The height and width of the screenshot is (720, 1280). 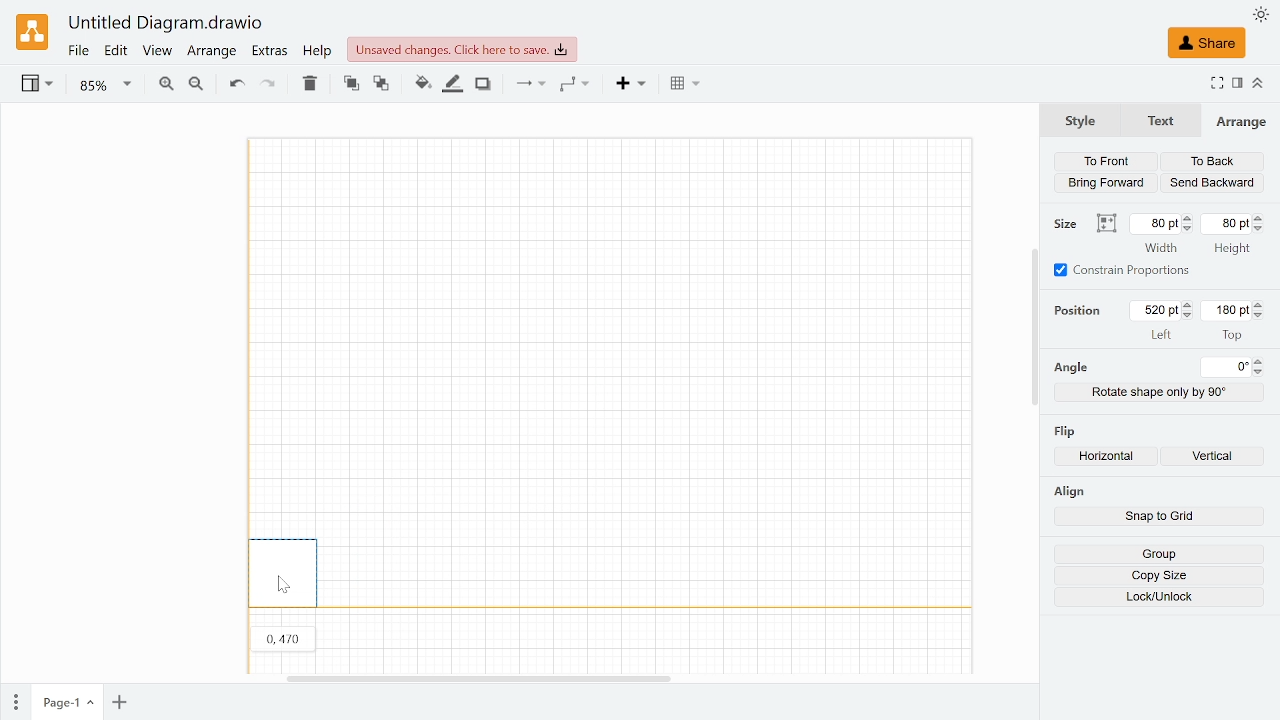 I want to click on 0470, so click(x=278, y=640).